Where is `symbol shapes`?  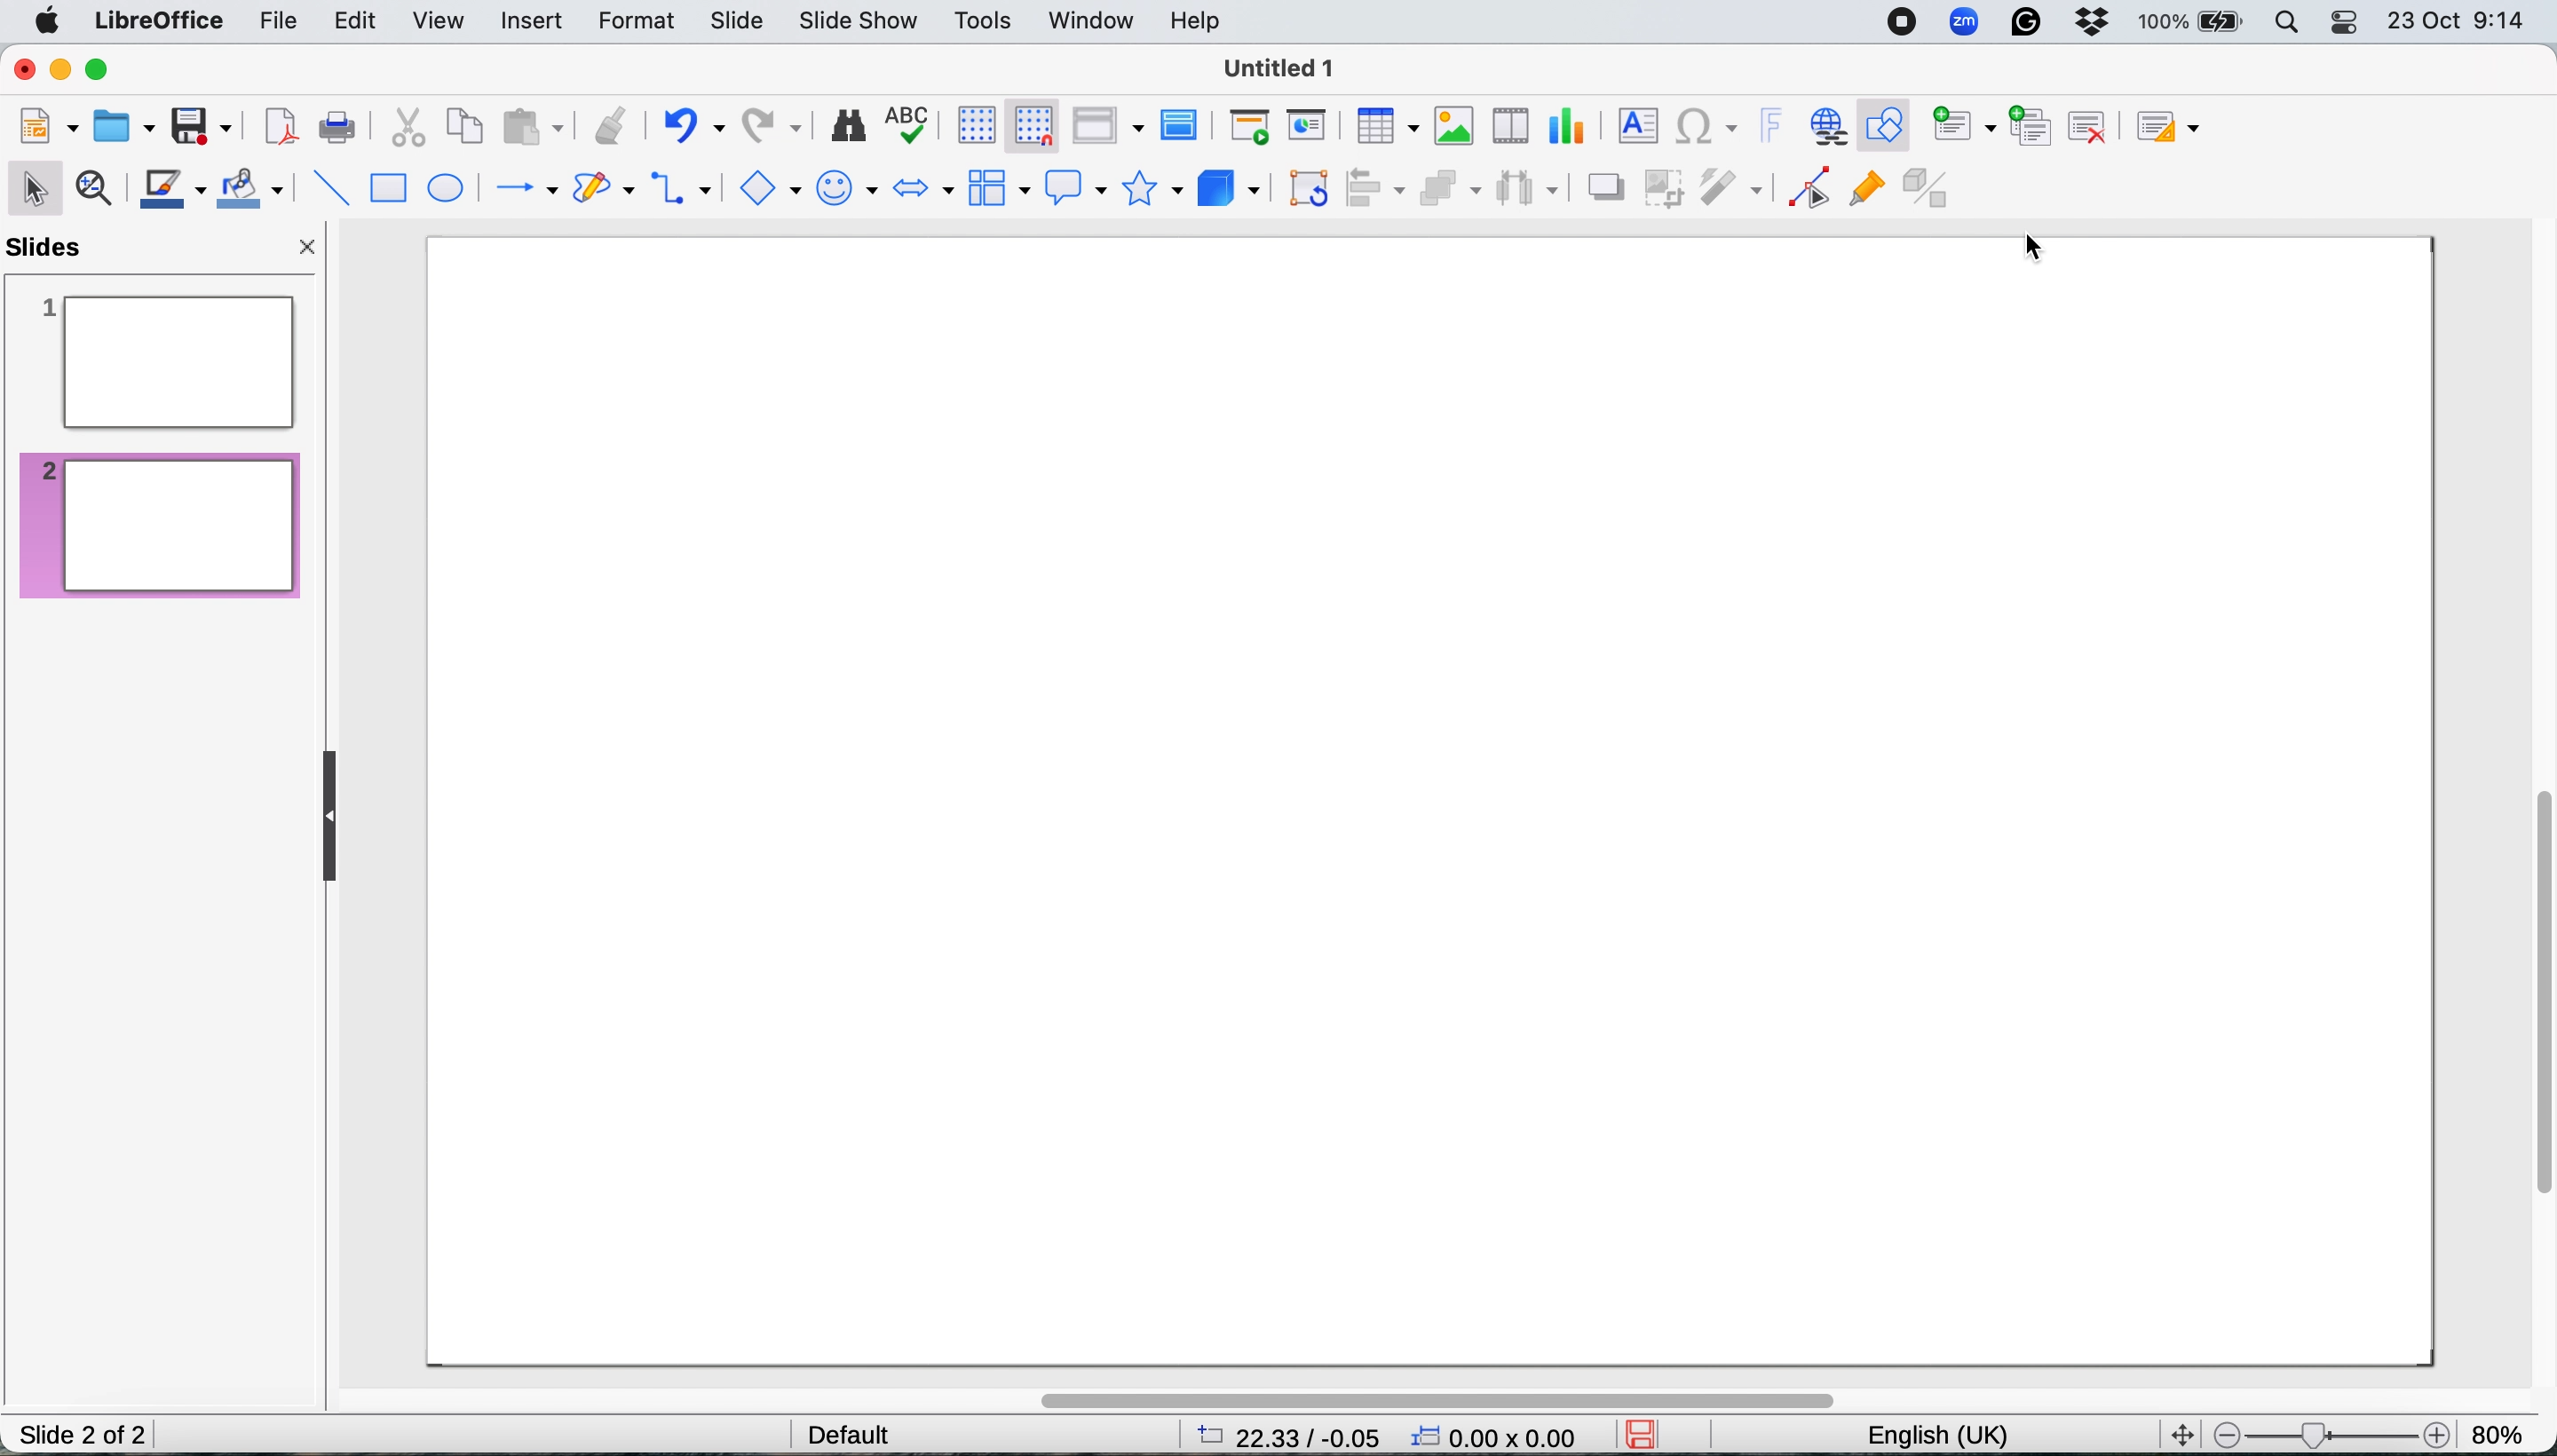 symbol shapes is located at coordinates (852, 190).